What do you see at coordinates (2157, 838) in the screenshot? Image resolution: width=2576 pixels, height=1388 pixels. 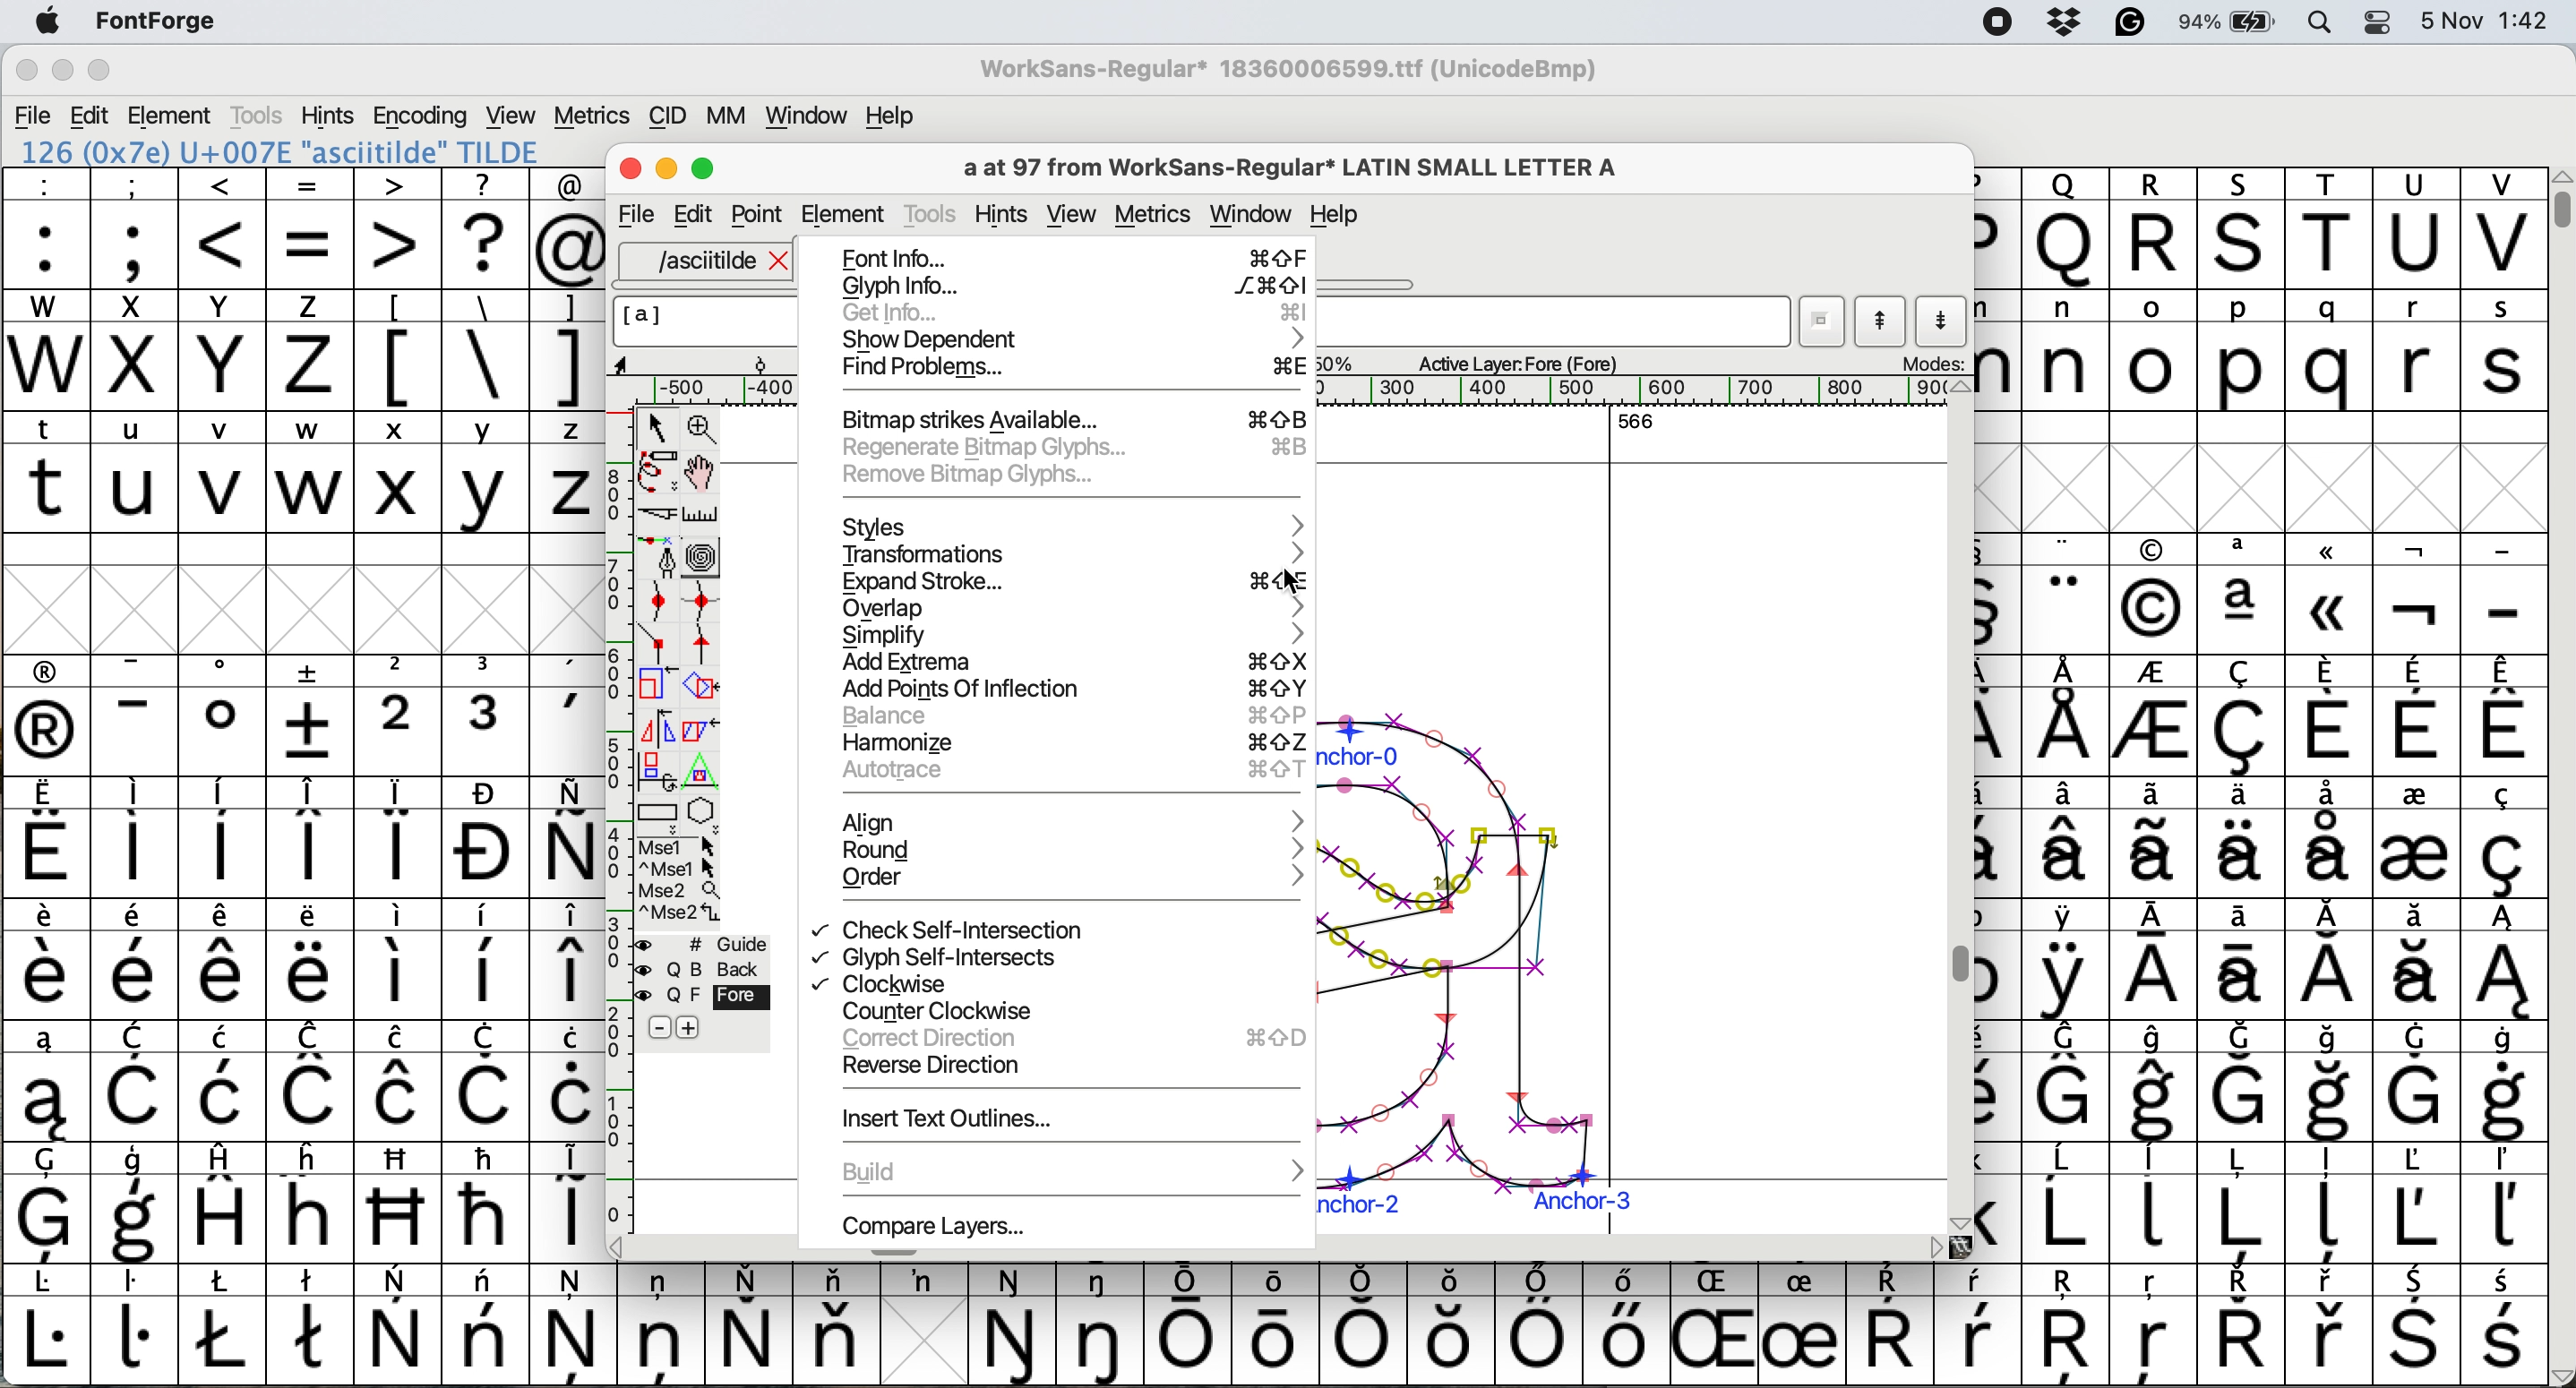 I see `symbol` at bounding box center [2157, 838].